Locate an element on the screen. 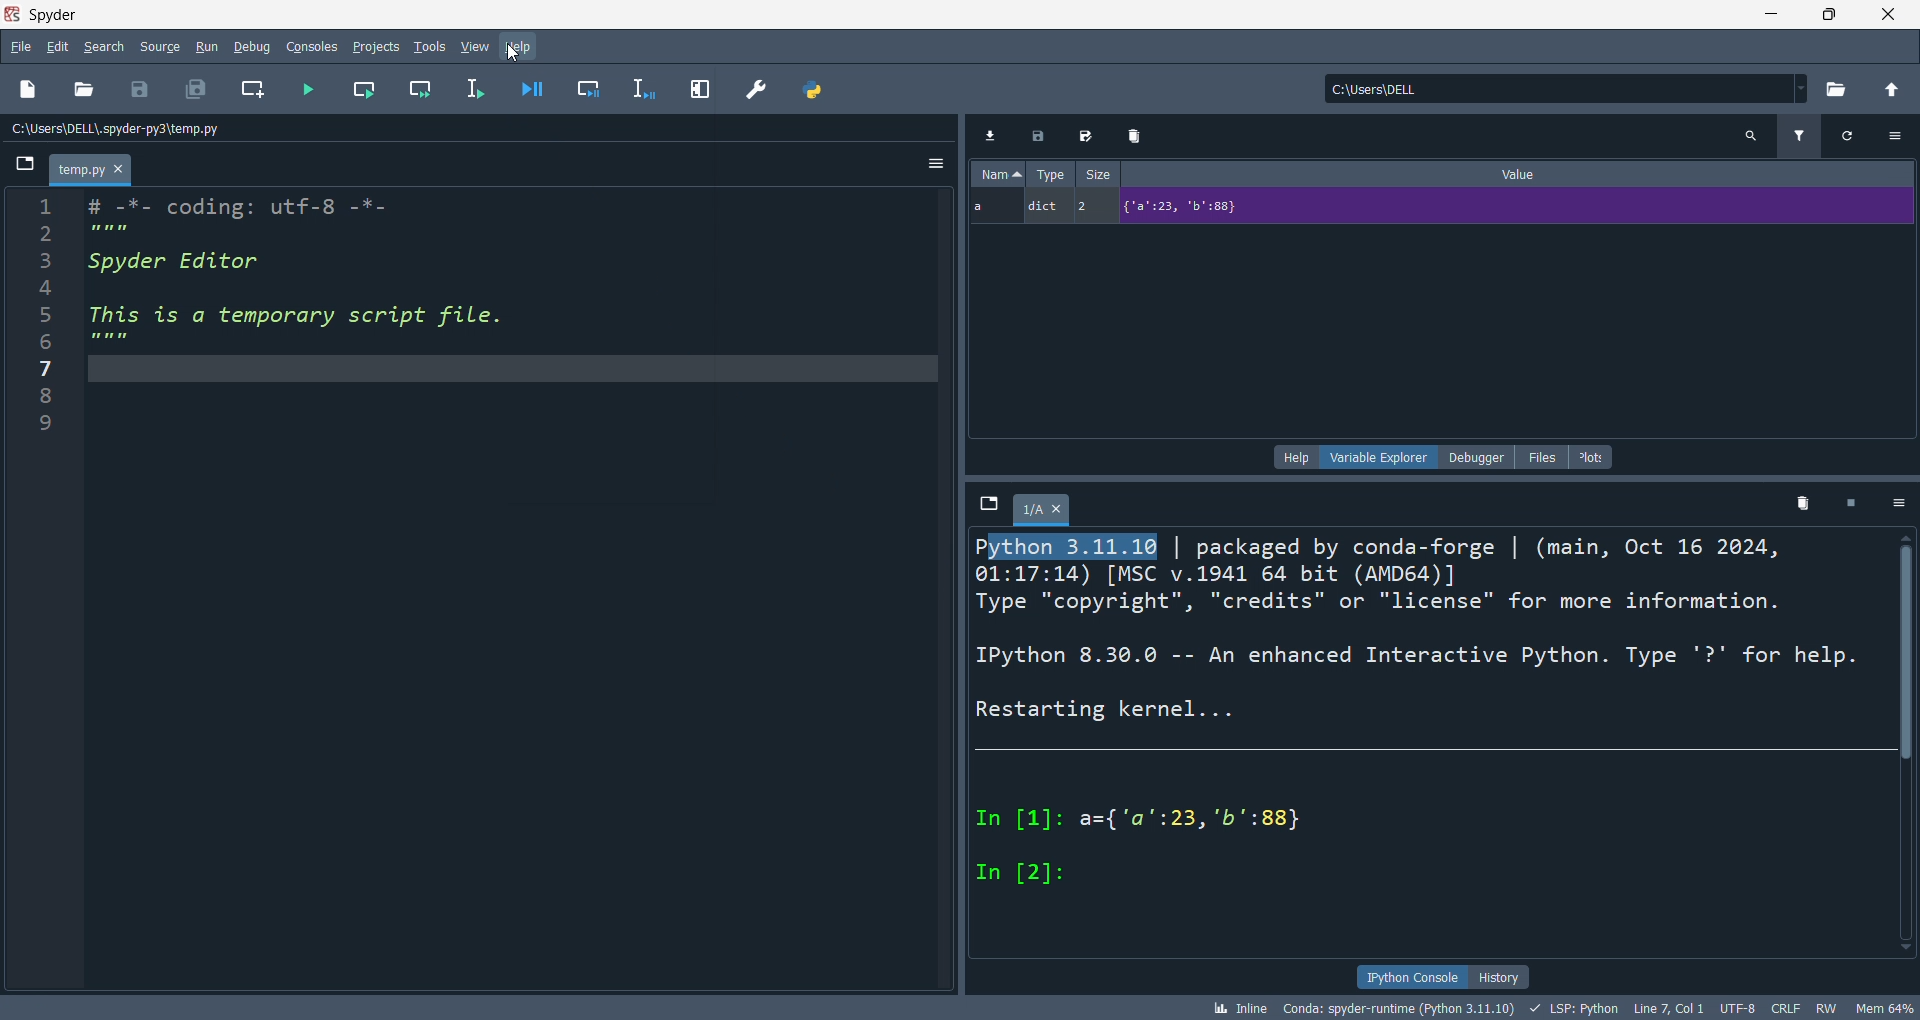 The image size is (1920, 1020). new cell is located at coordinates (256, 93).